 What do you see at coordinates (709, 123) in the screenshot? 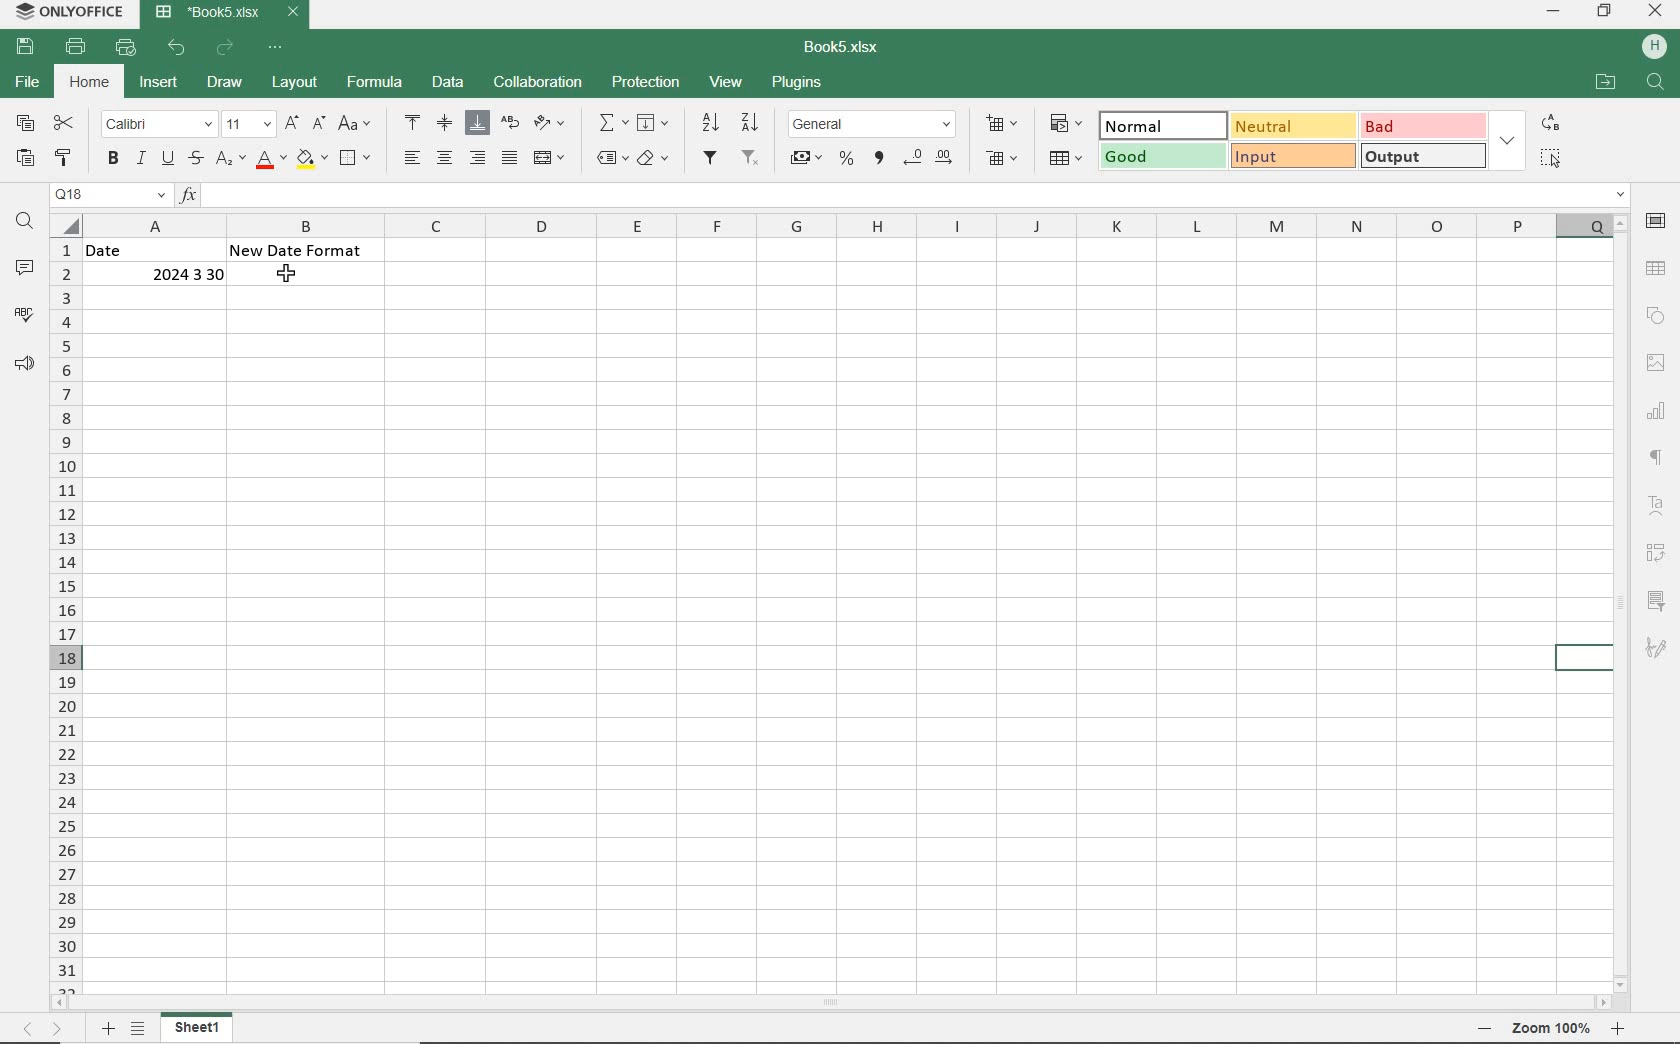
I see `SORT ASCENDING` at bounding box center [709, 123].